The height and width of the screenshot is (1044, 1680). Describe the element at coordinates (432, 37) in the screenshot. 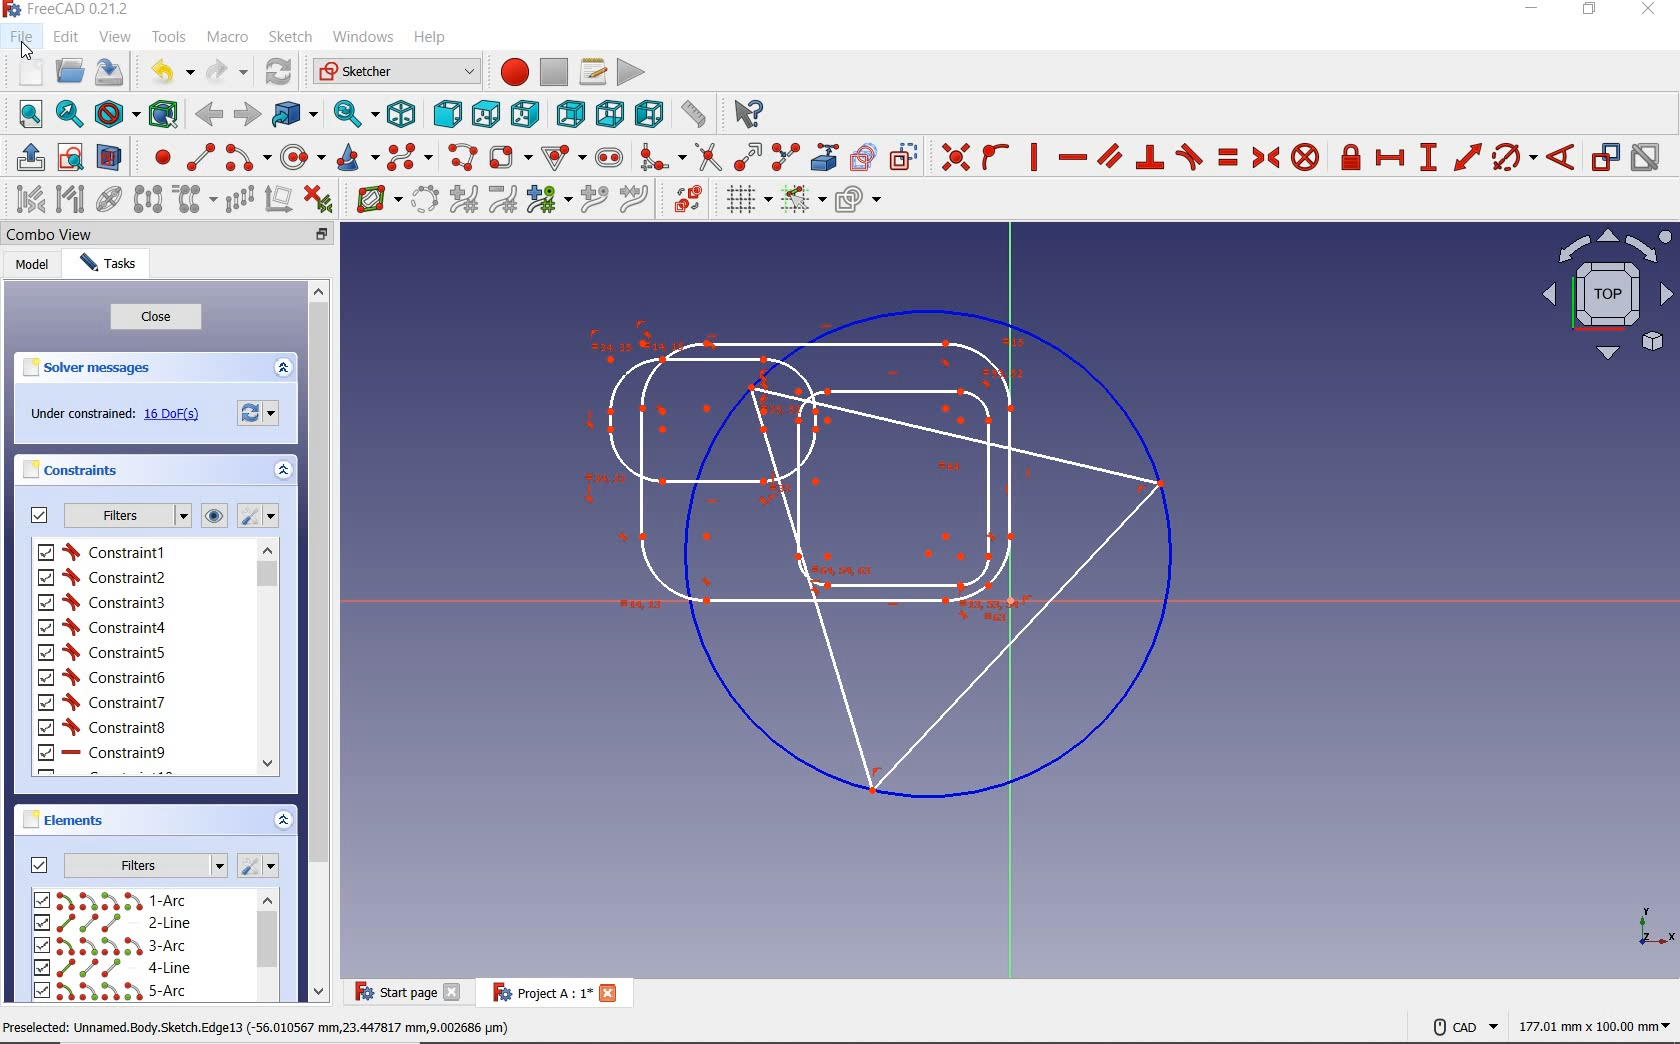

I see `help` at that location.